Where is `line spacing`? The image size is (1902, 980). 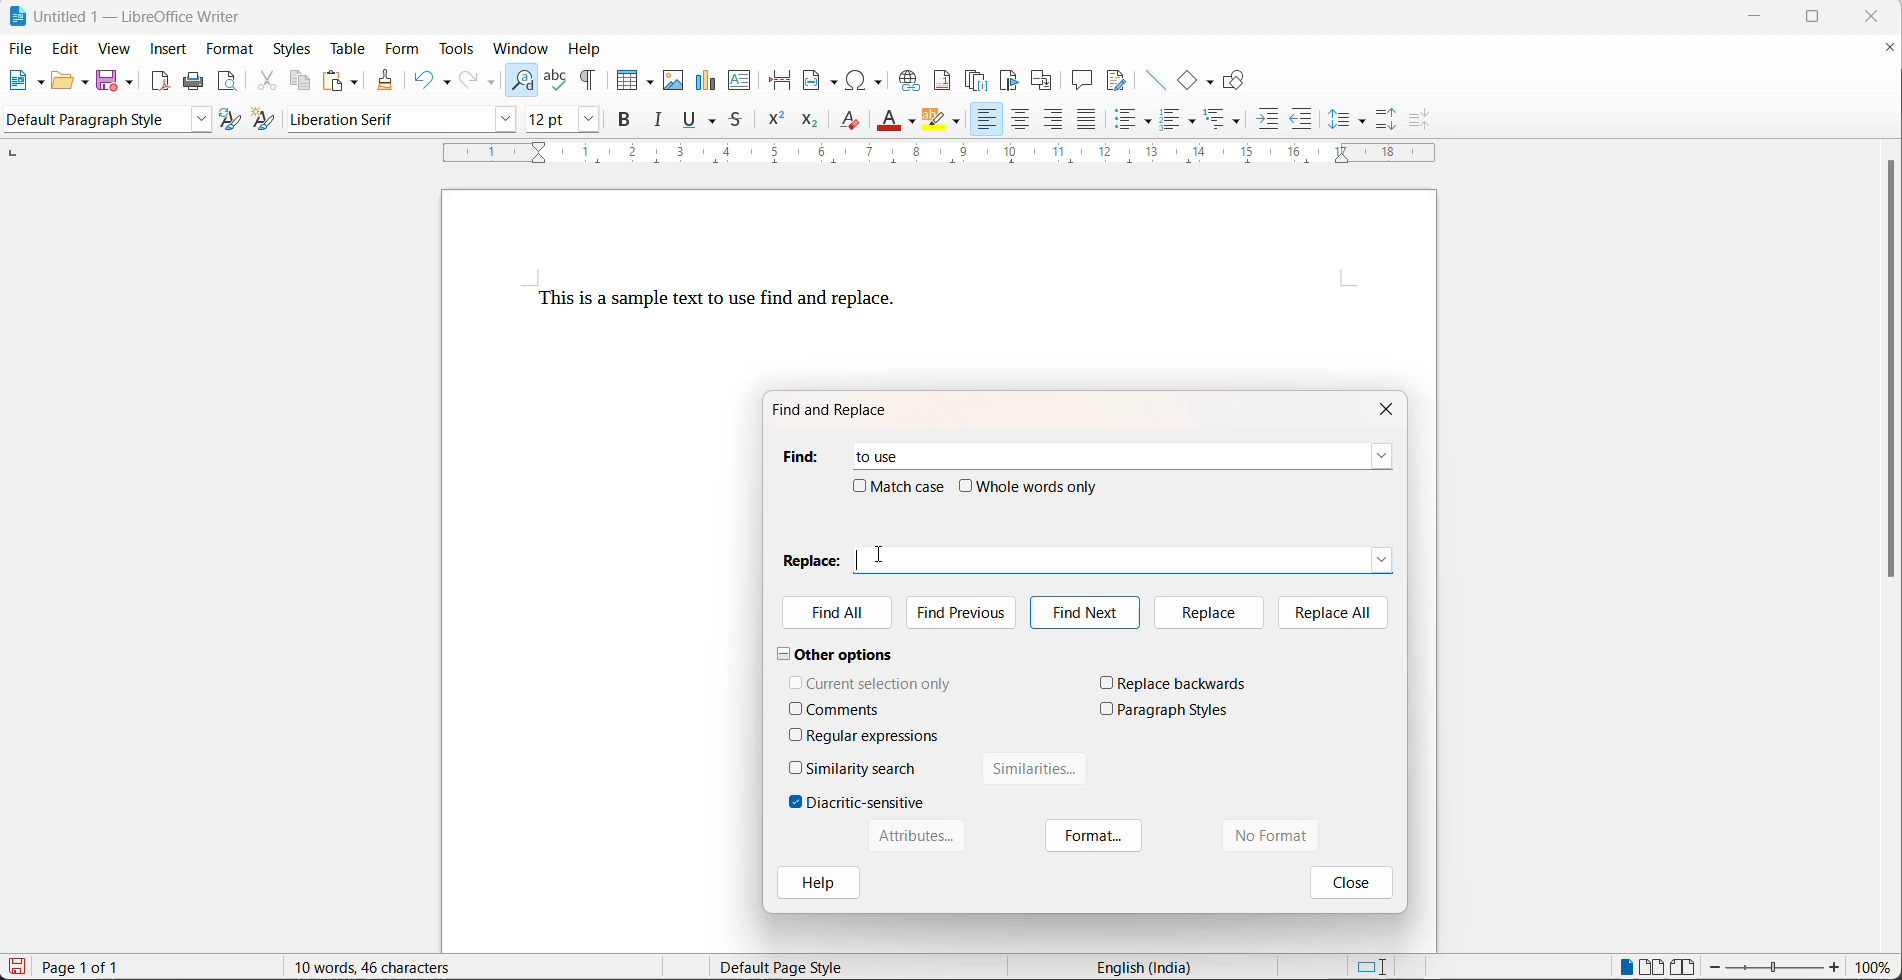 line spacing is located at coordinates (1363, 122).